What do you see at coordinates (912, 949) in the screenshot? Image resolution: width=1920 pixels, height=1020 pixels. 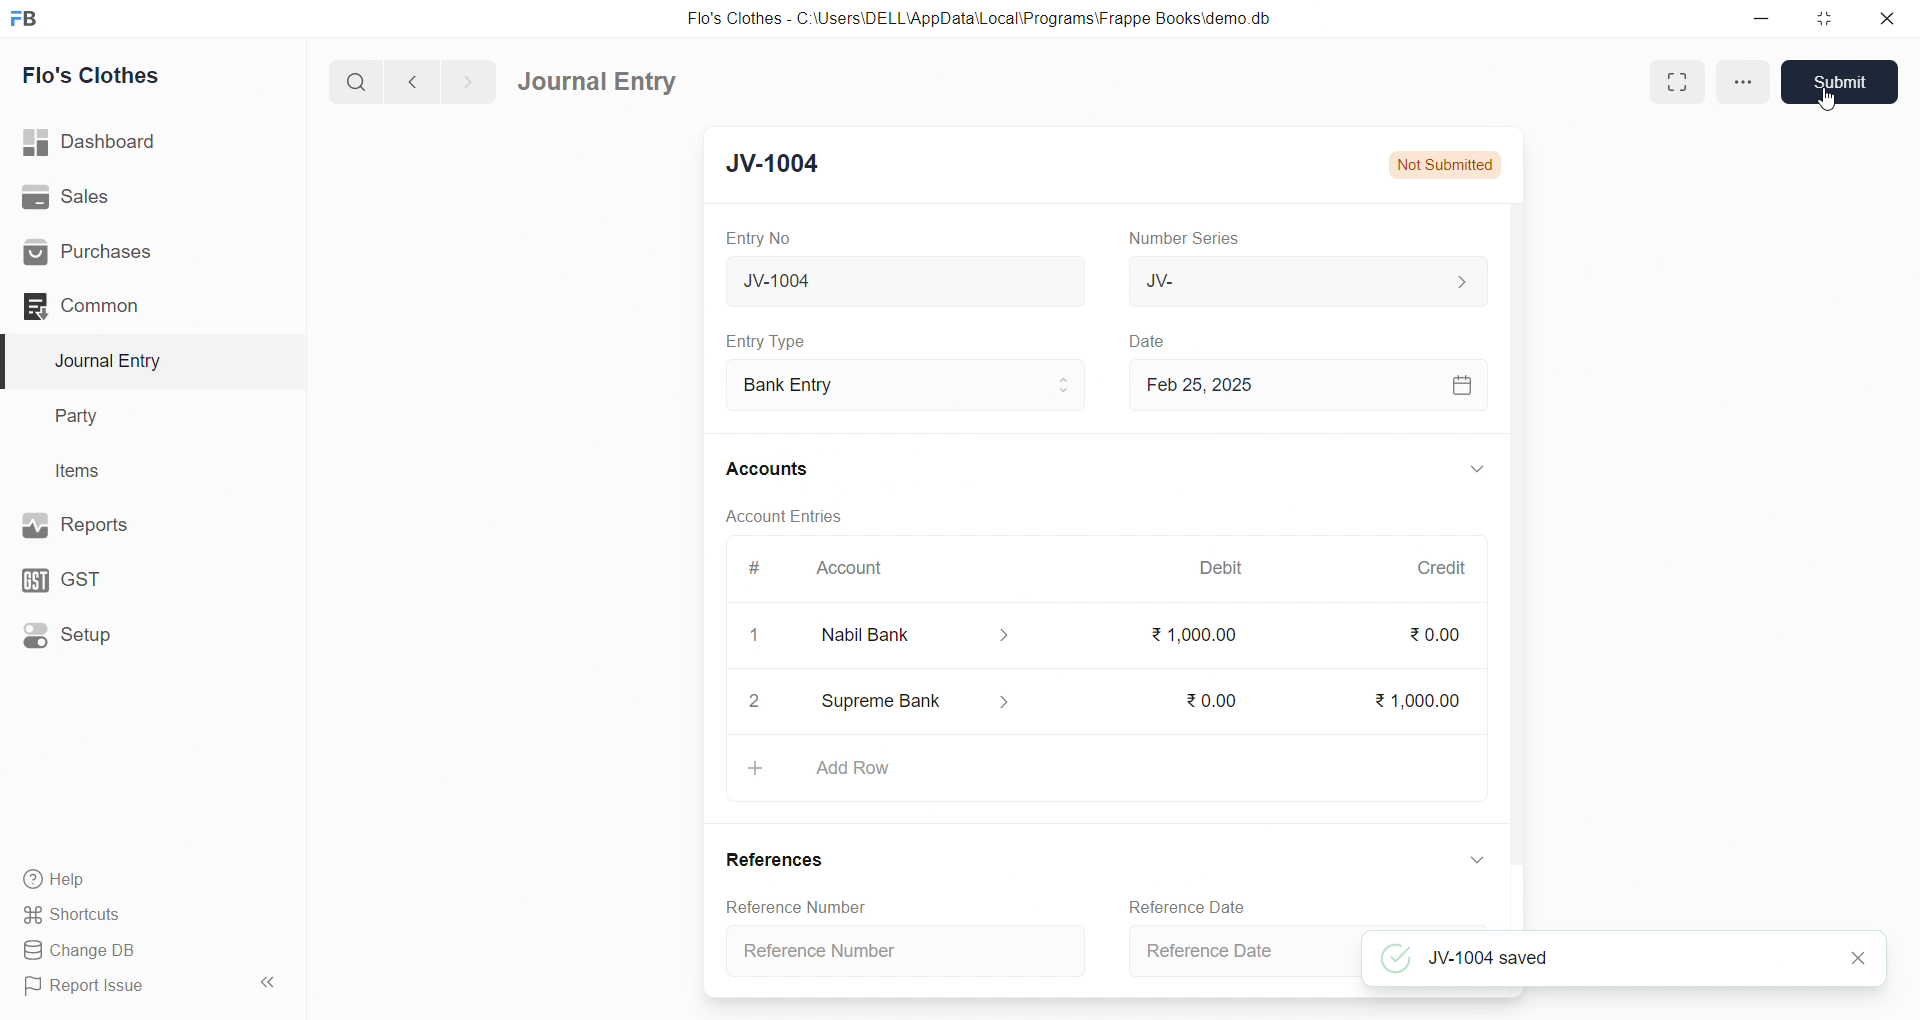 I see `Reference Number` at bounding box center [912, 949].